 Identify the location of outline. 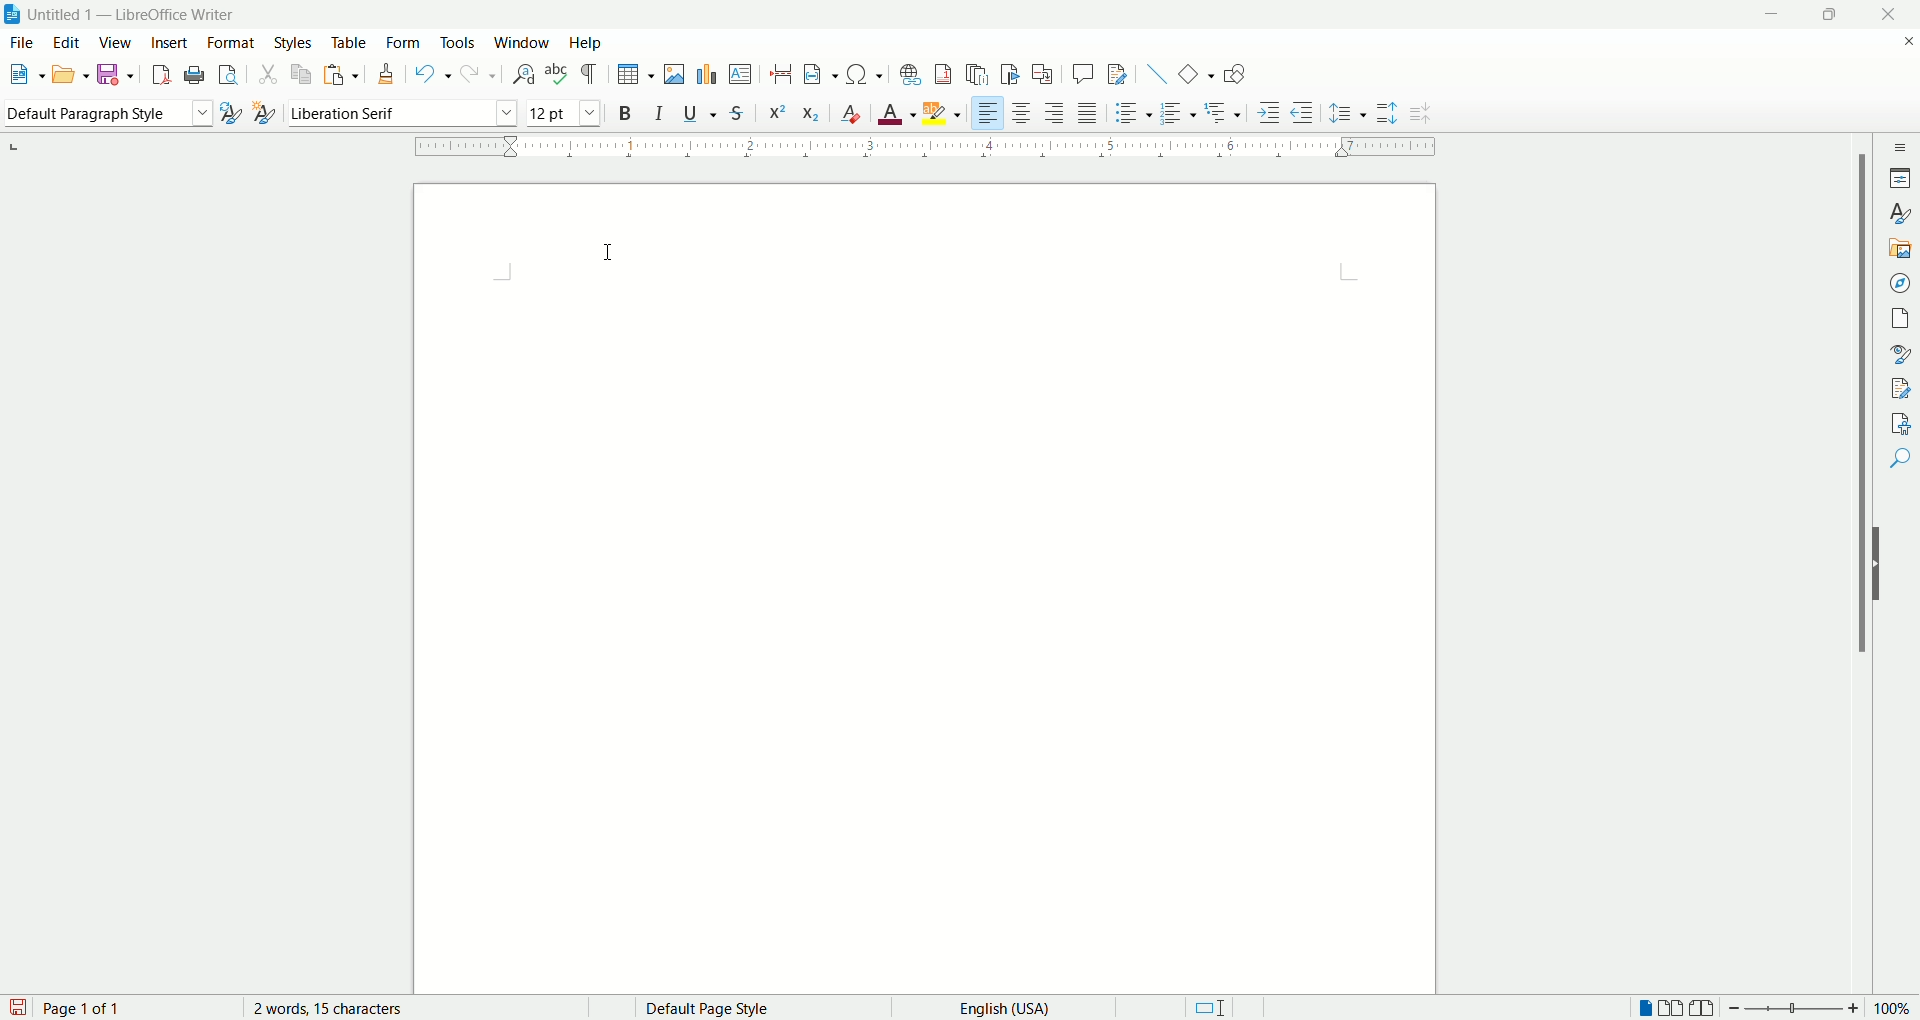
(1222, 113).